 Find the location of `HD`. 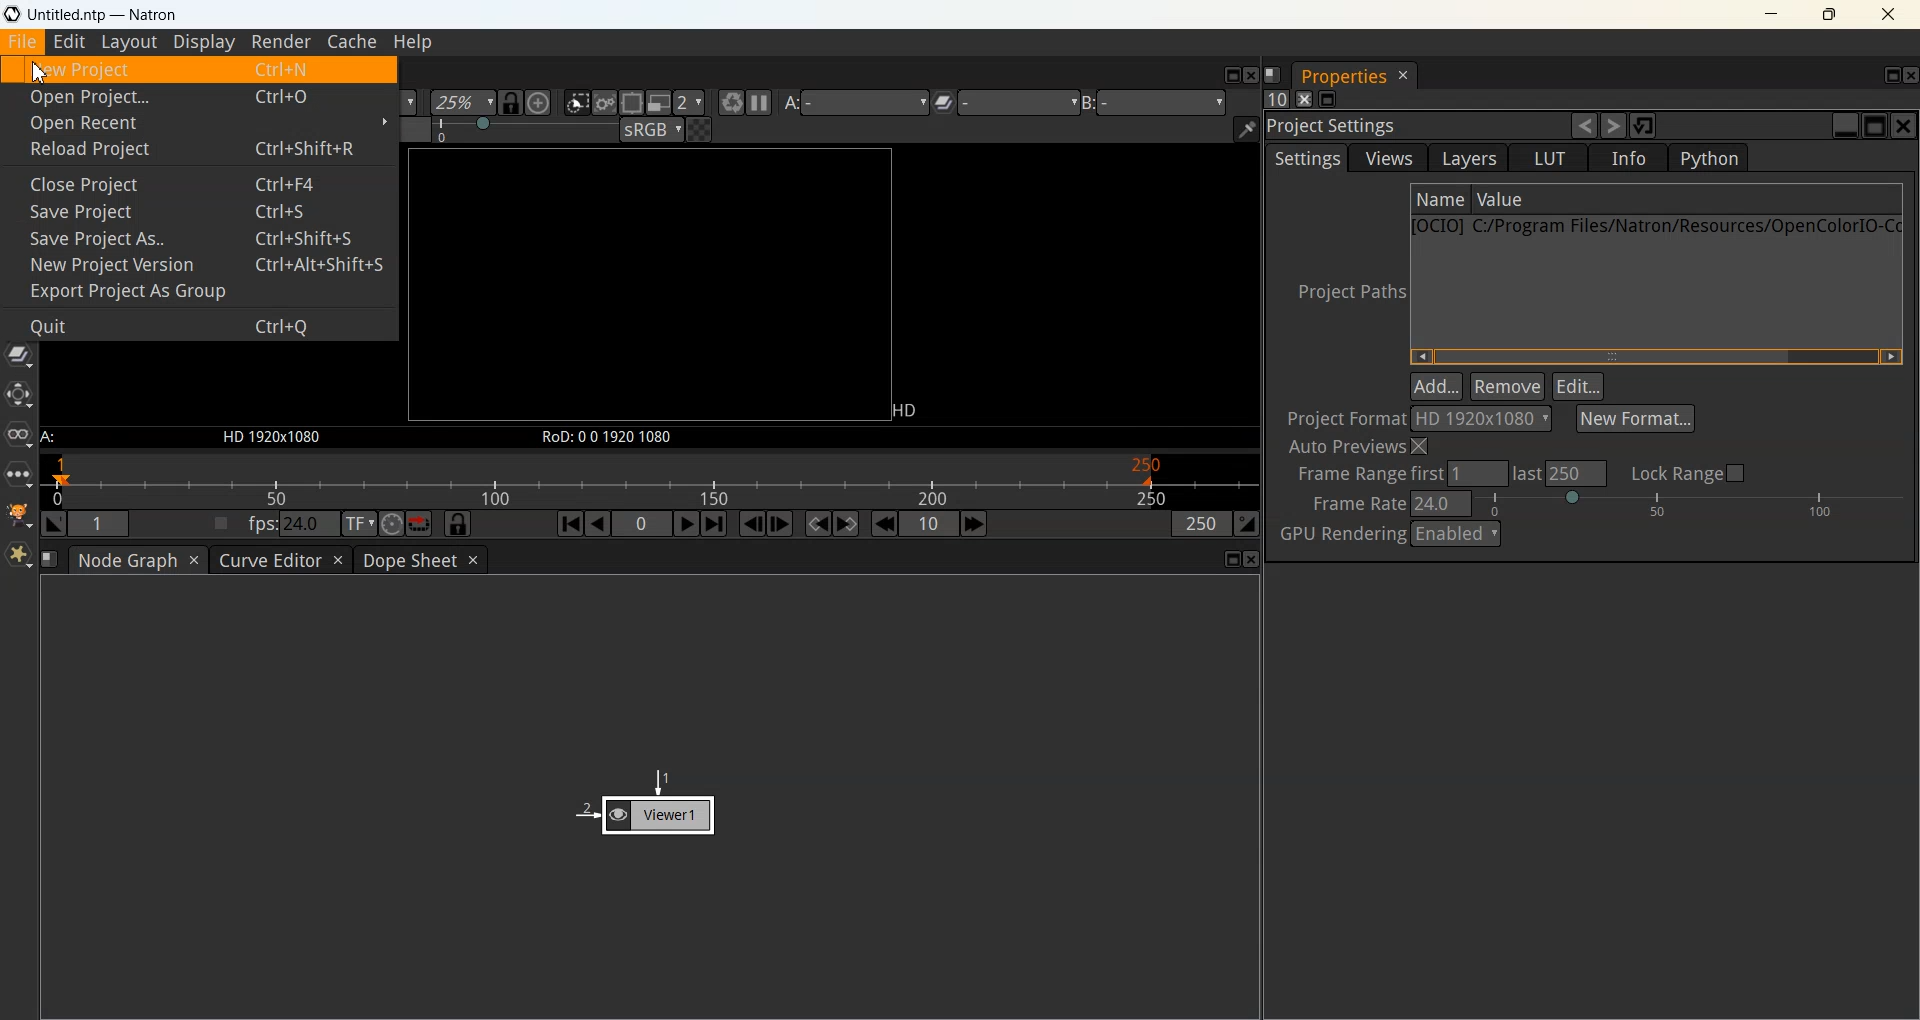

HD is located at coordinates (909, 413).